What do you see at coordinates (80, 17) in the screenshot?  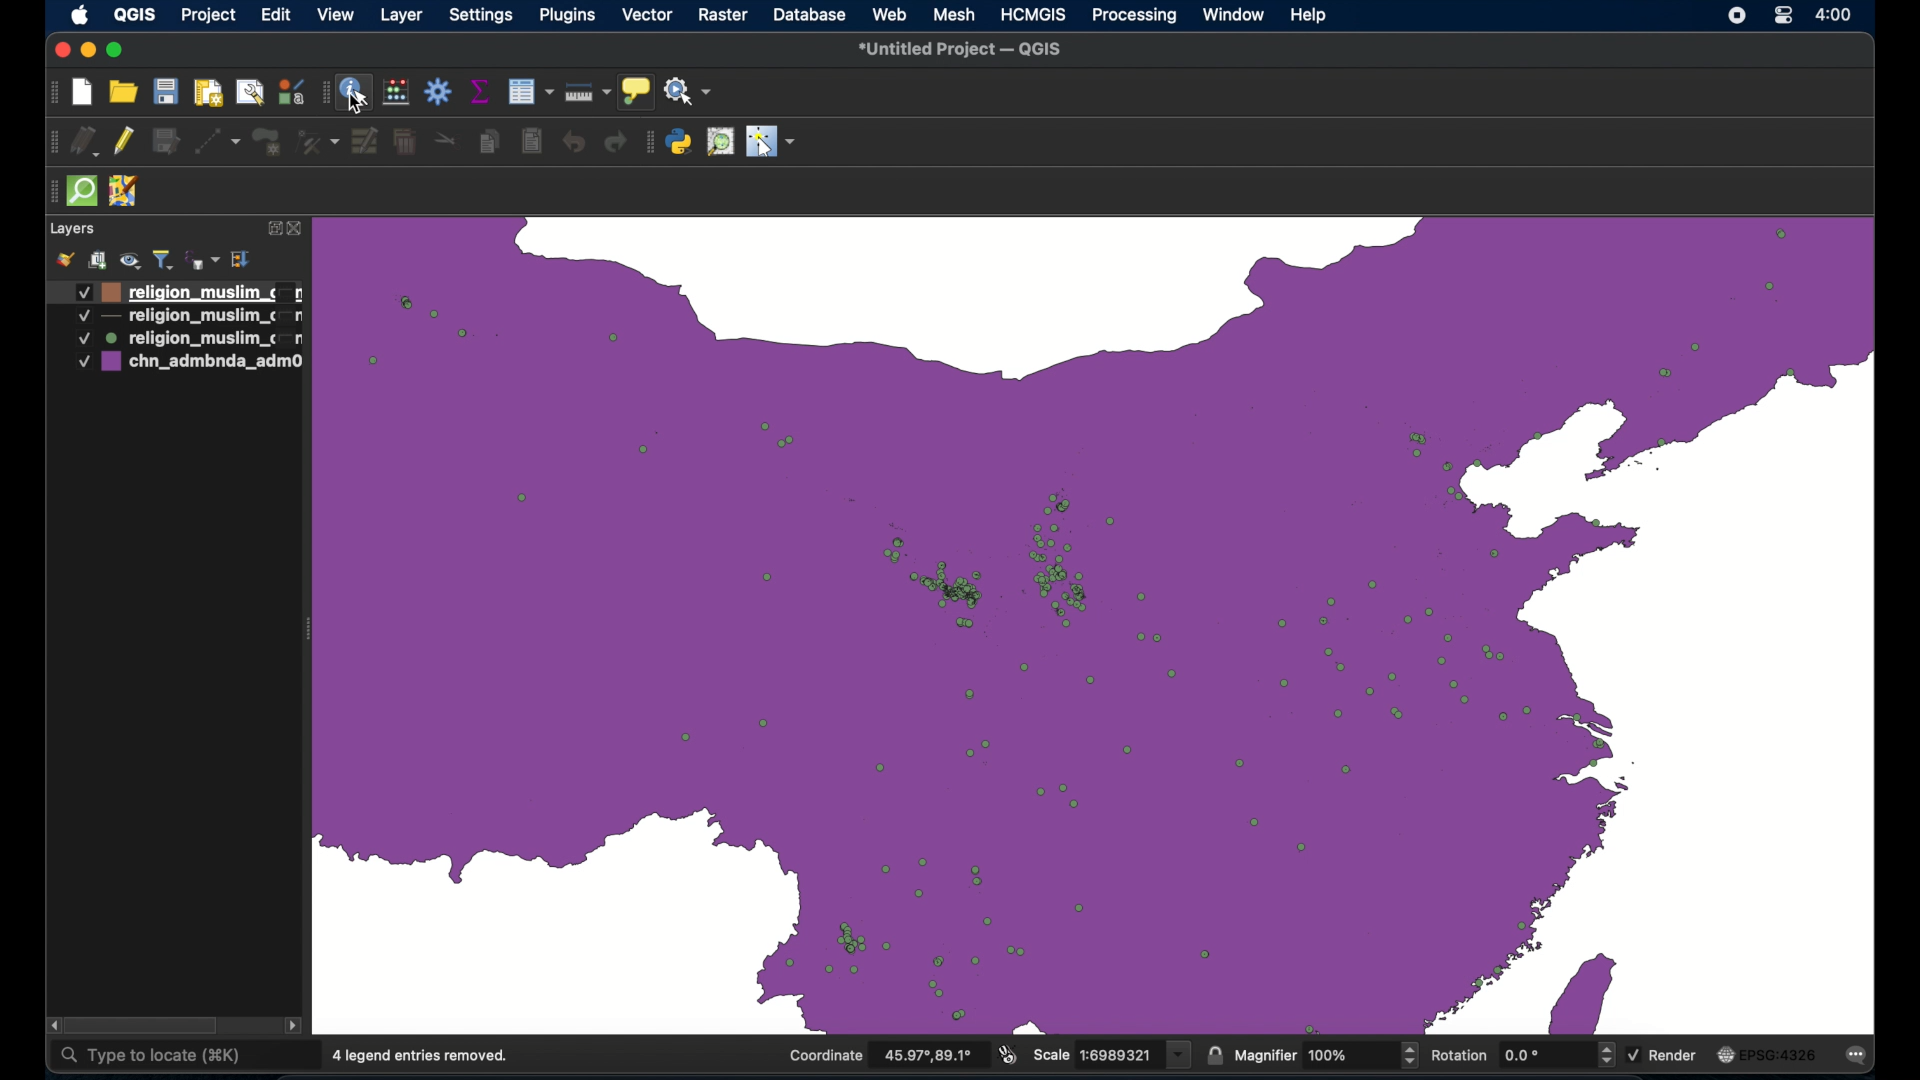 I see `apple icon` at bounding box center [80, 17].